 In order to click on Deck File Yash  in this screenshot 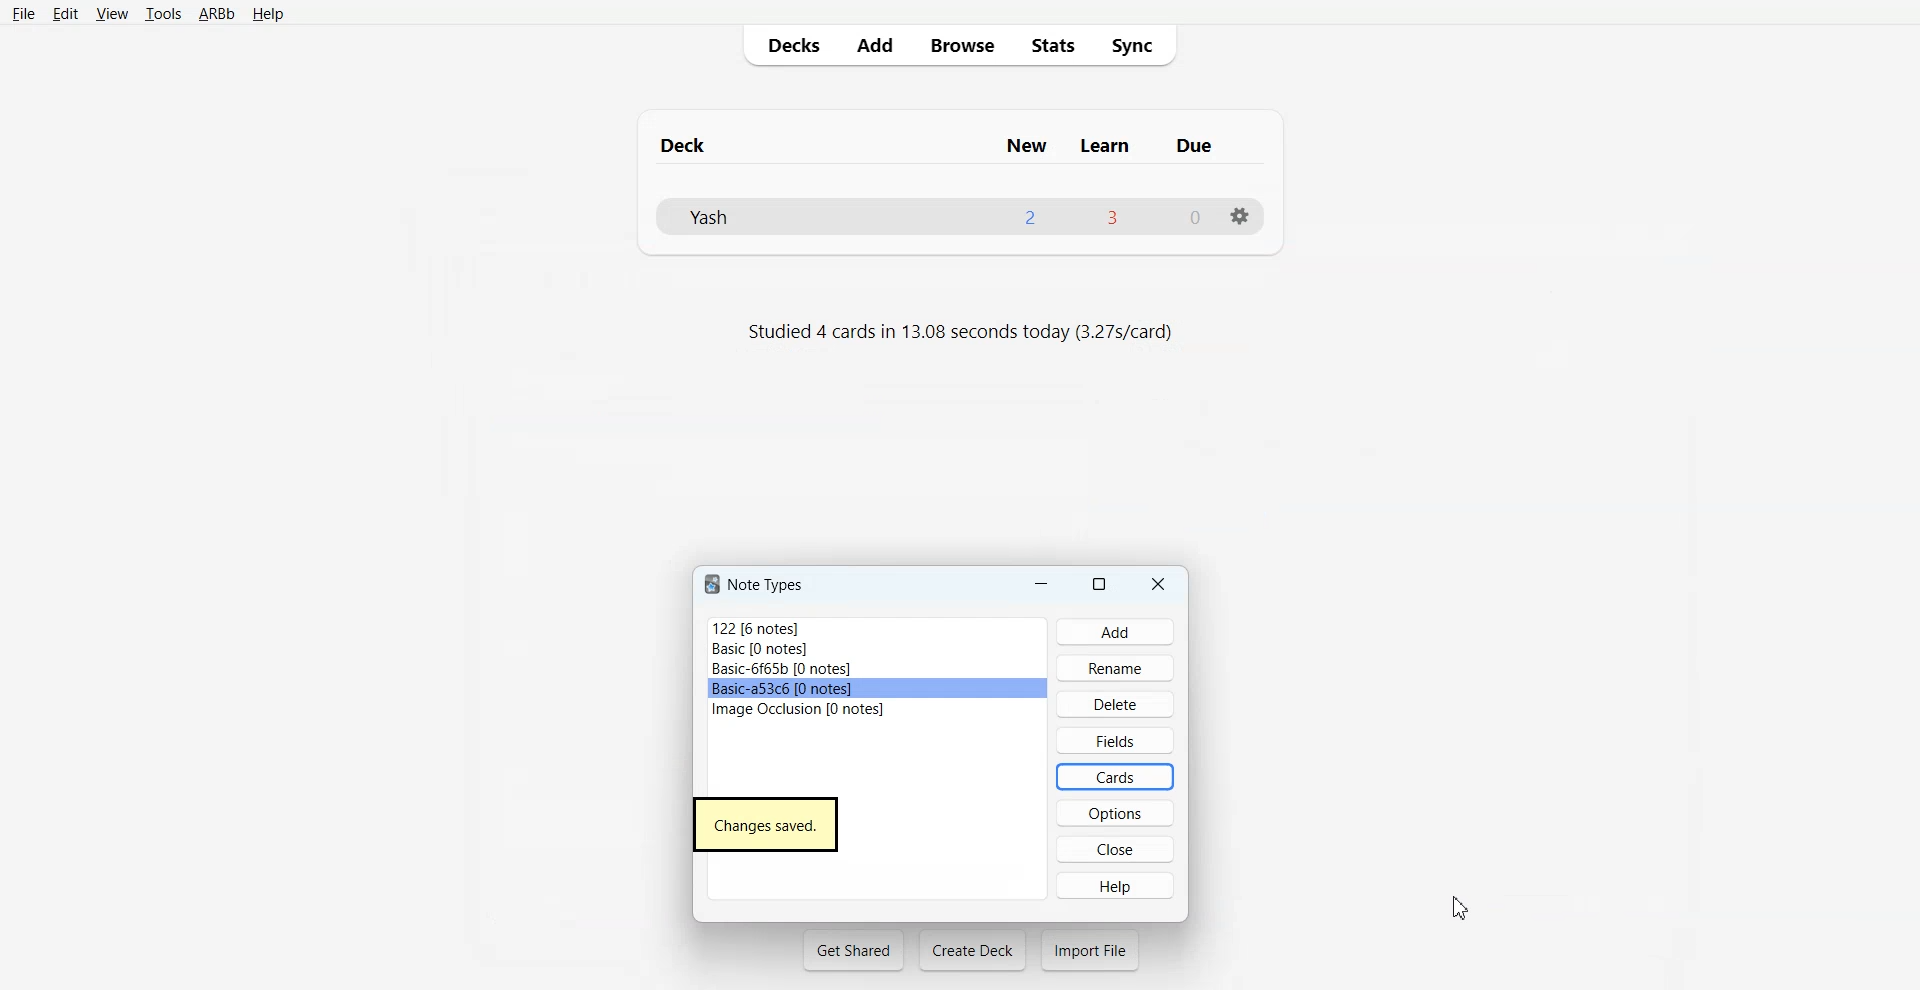, I will do `click(958, 216)`.